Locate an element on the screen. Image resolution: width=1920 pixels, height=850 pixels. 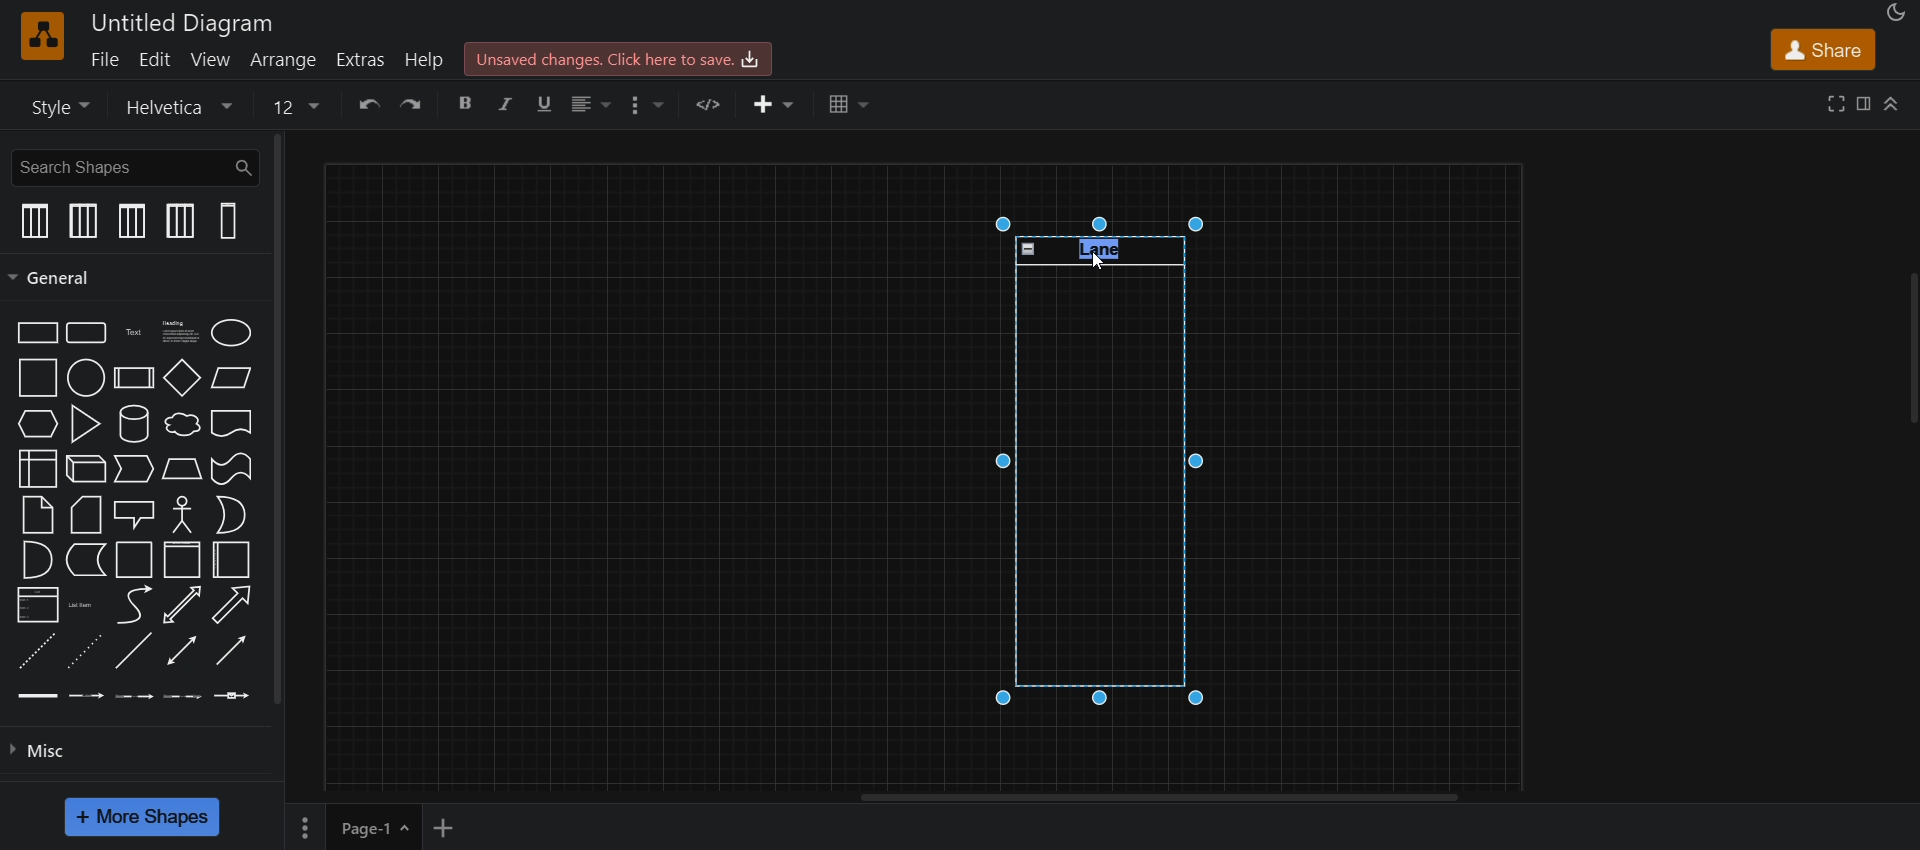
connector with label is located at coordinates (88, 696).